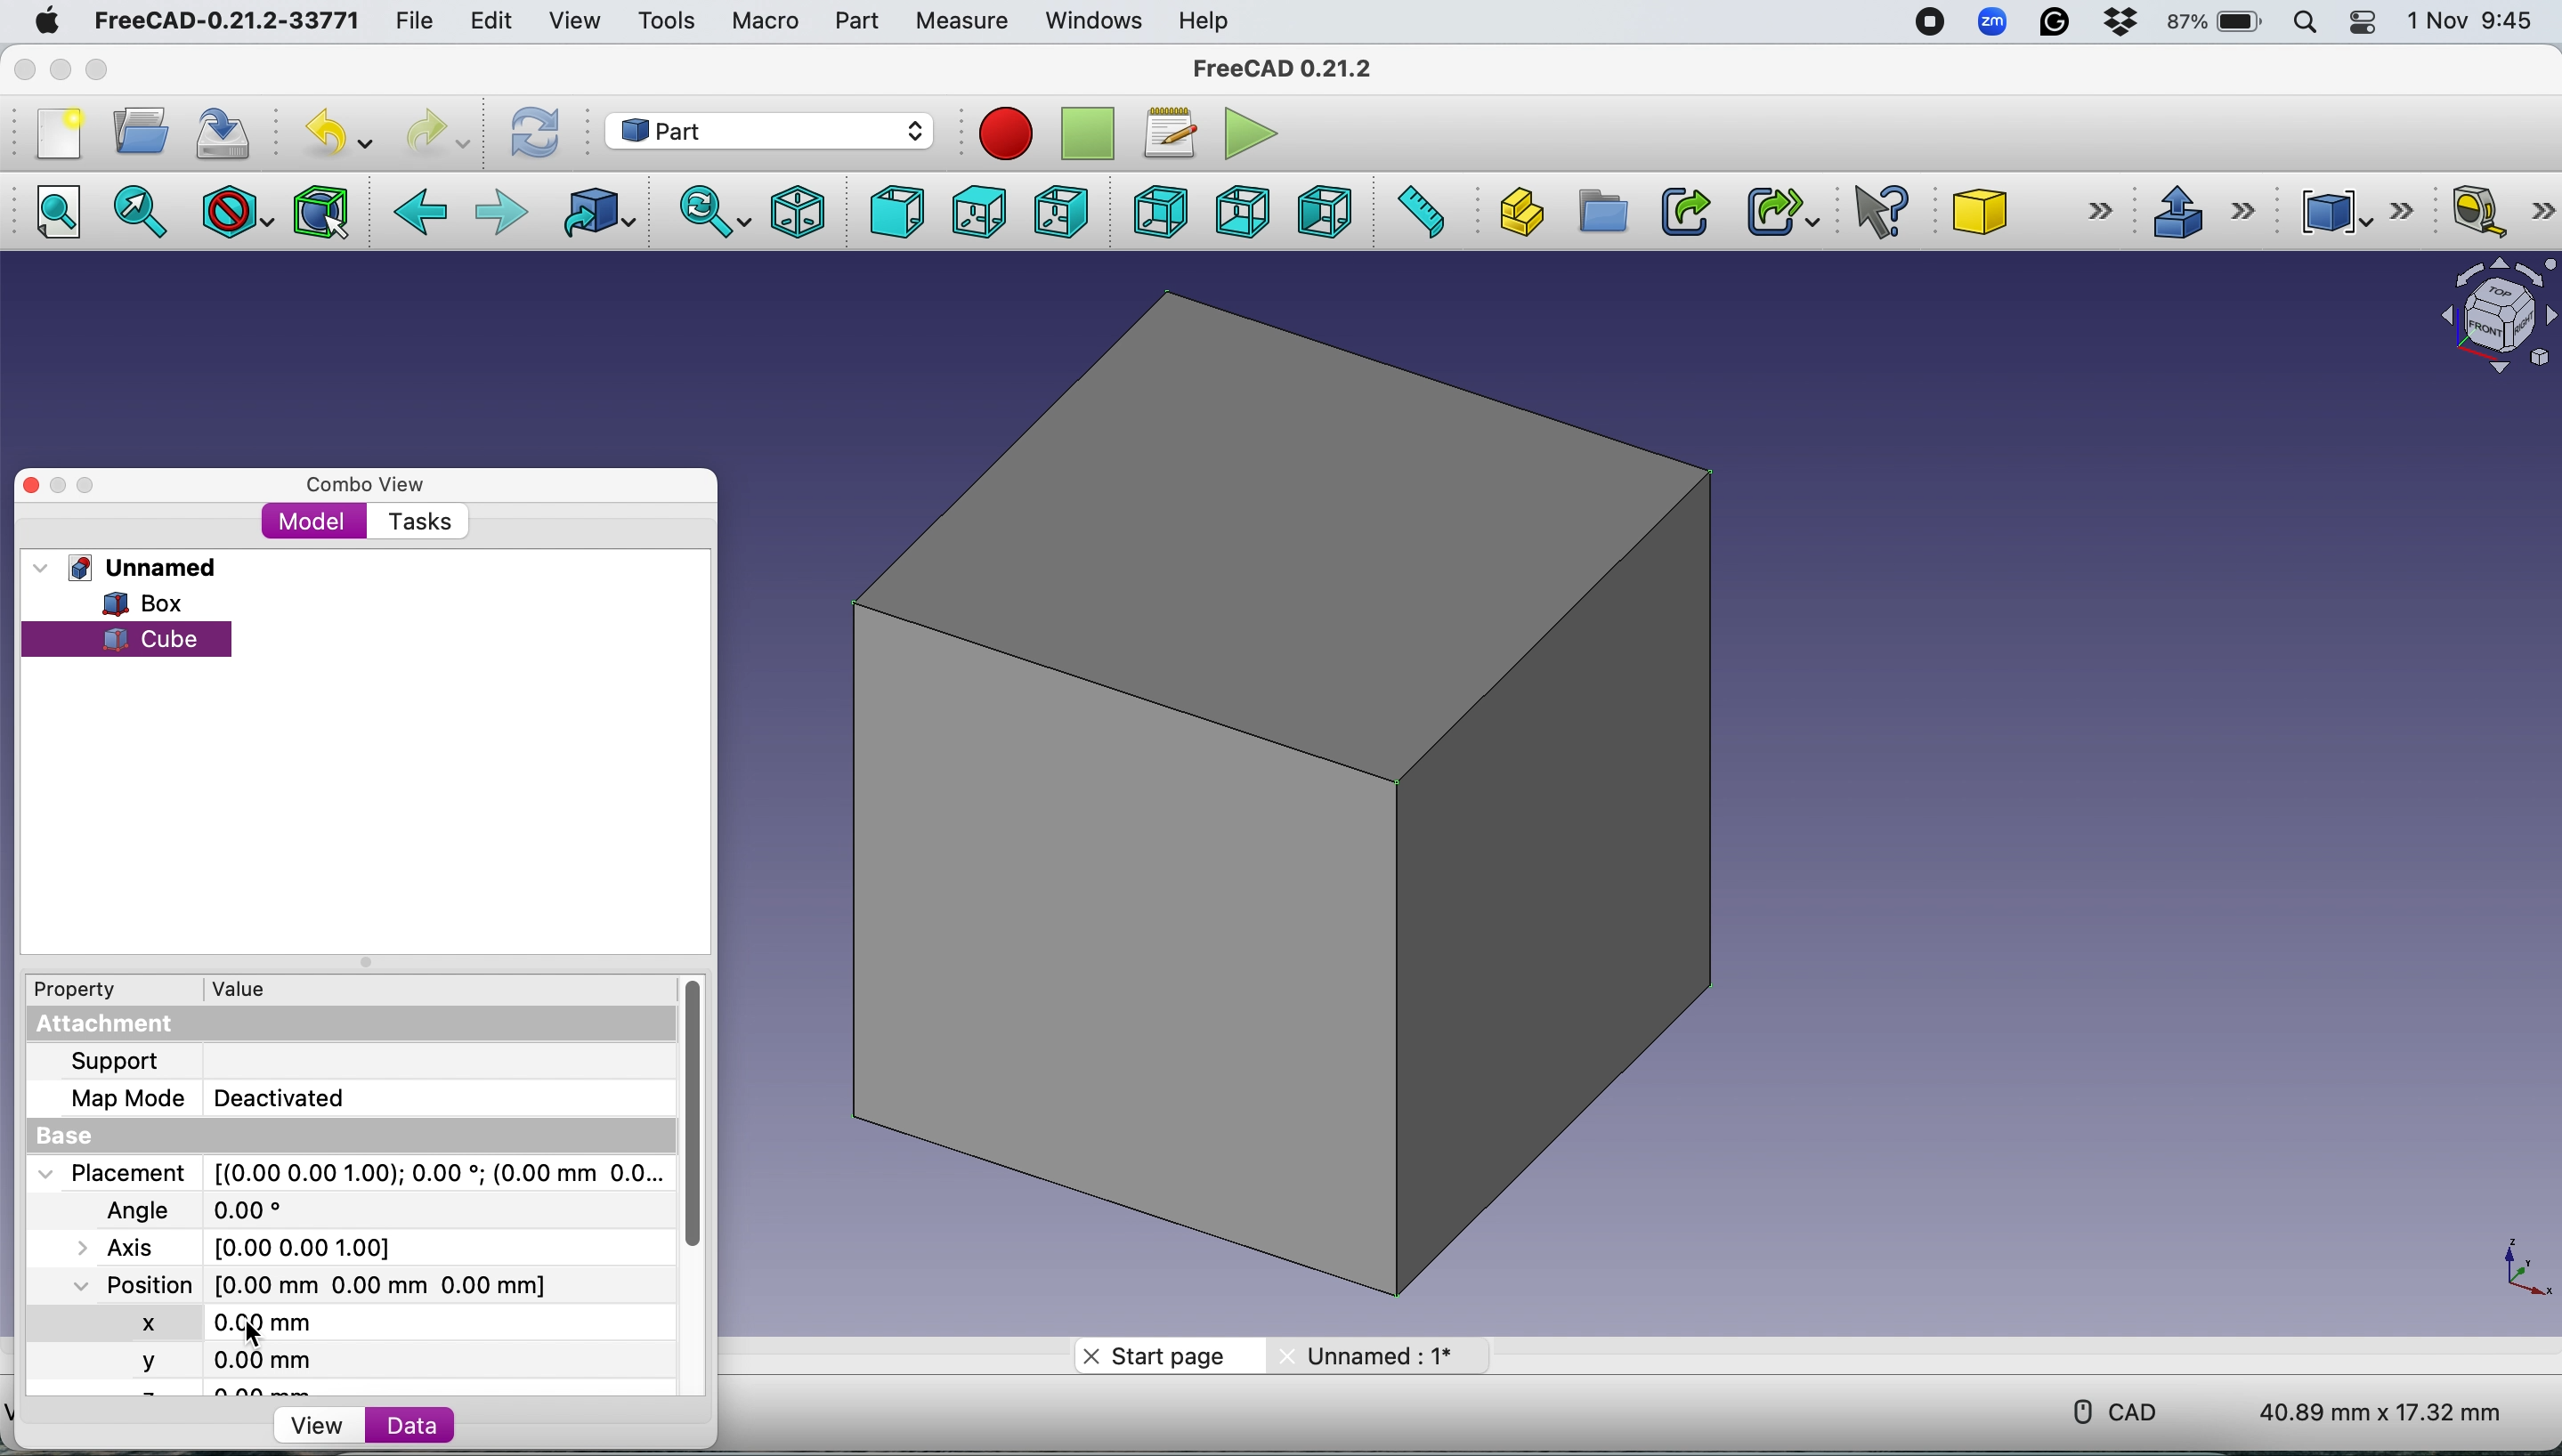 The height and width of the screenshot is (1456, 2562). I want to click on View, so click(311, 1424).